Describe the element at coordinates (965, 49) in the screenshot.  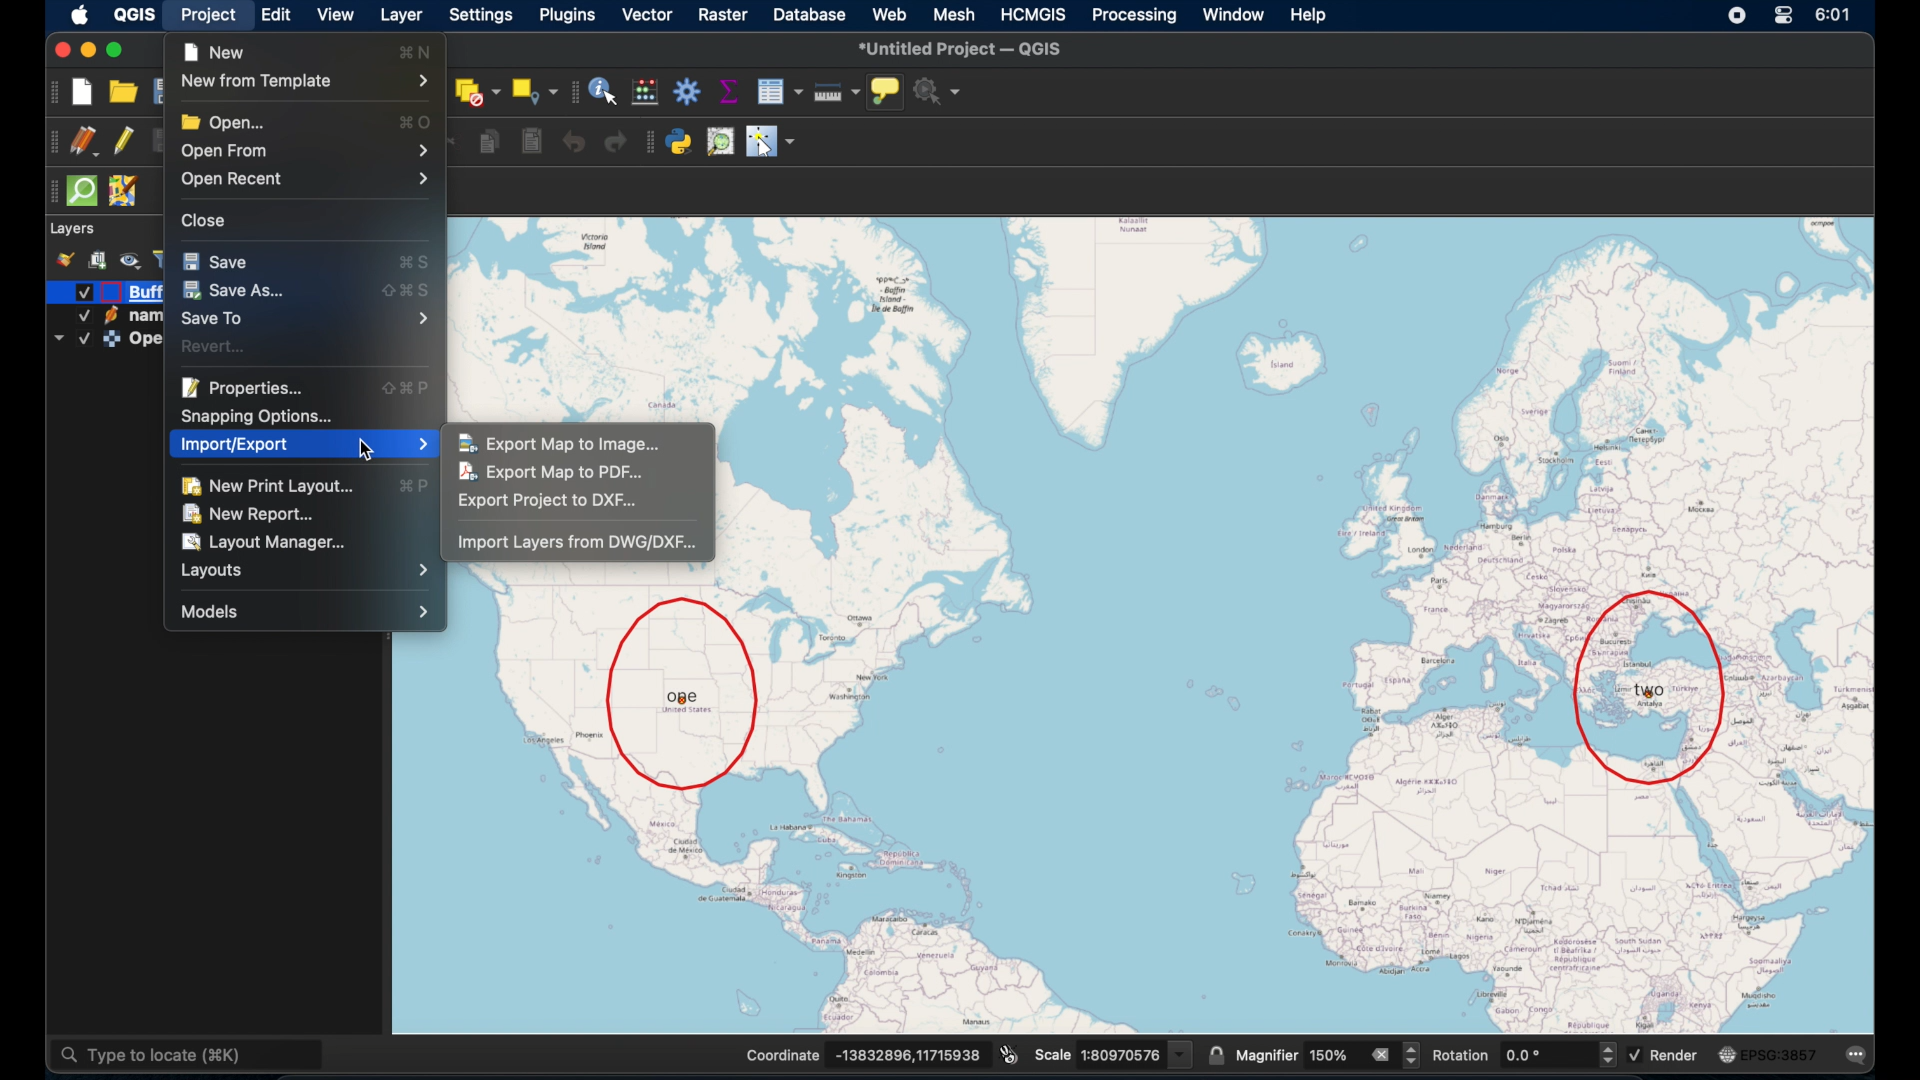
I see `*untitled project - QGIS` at that location.